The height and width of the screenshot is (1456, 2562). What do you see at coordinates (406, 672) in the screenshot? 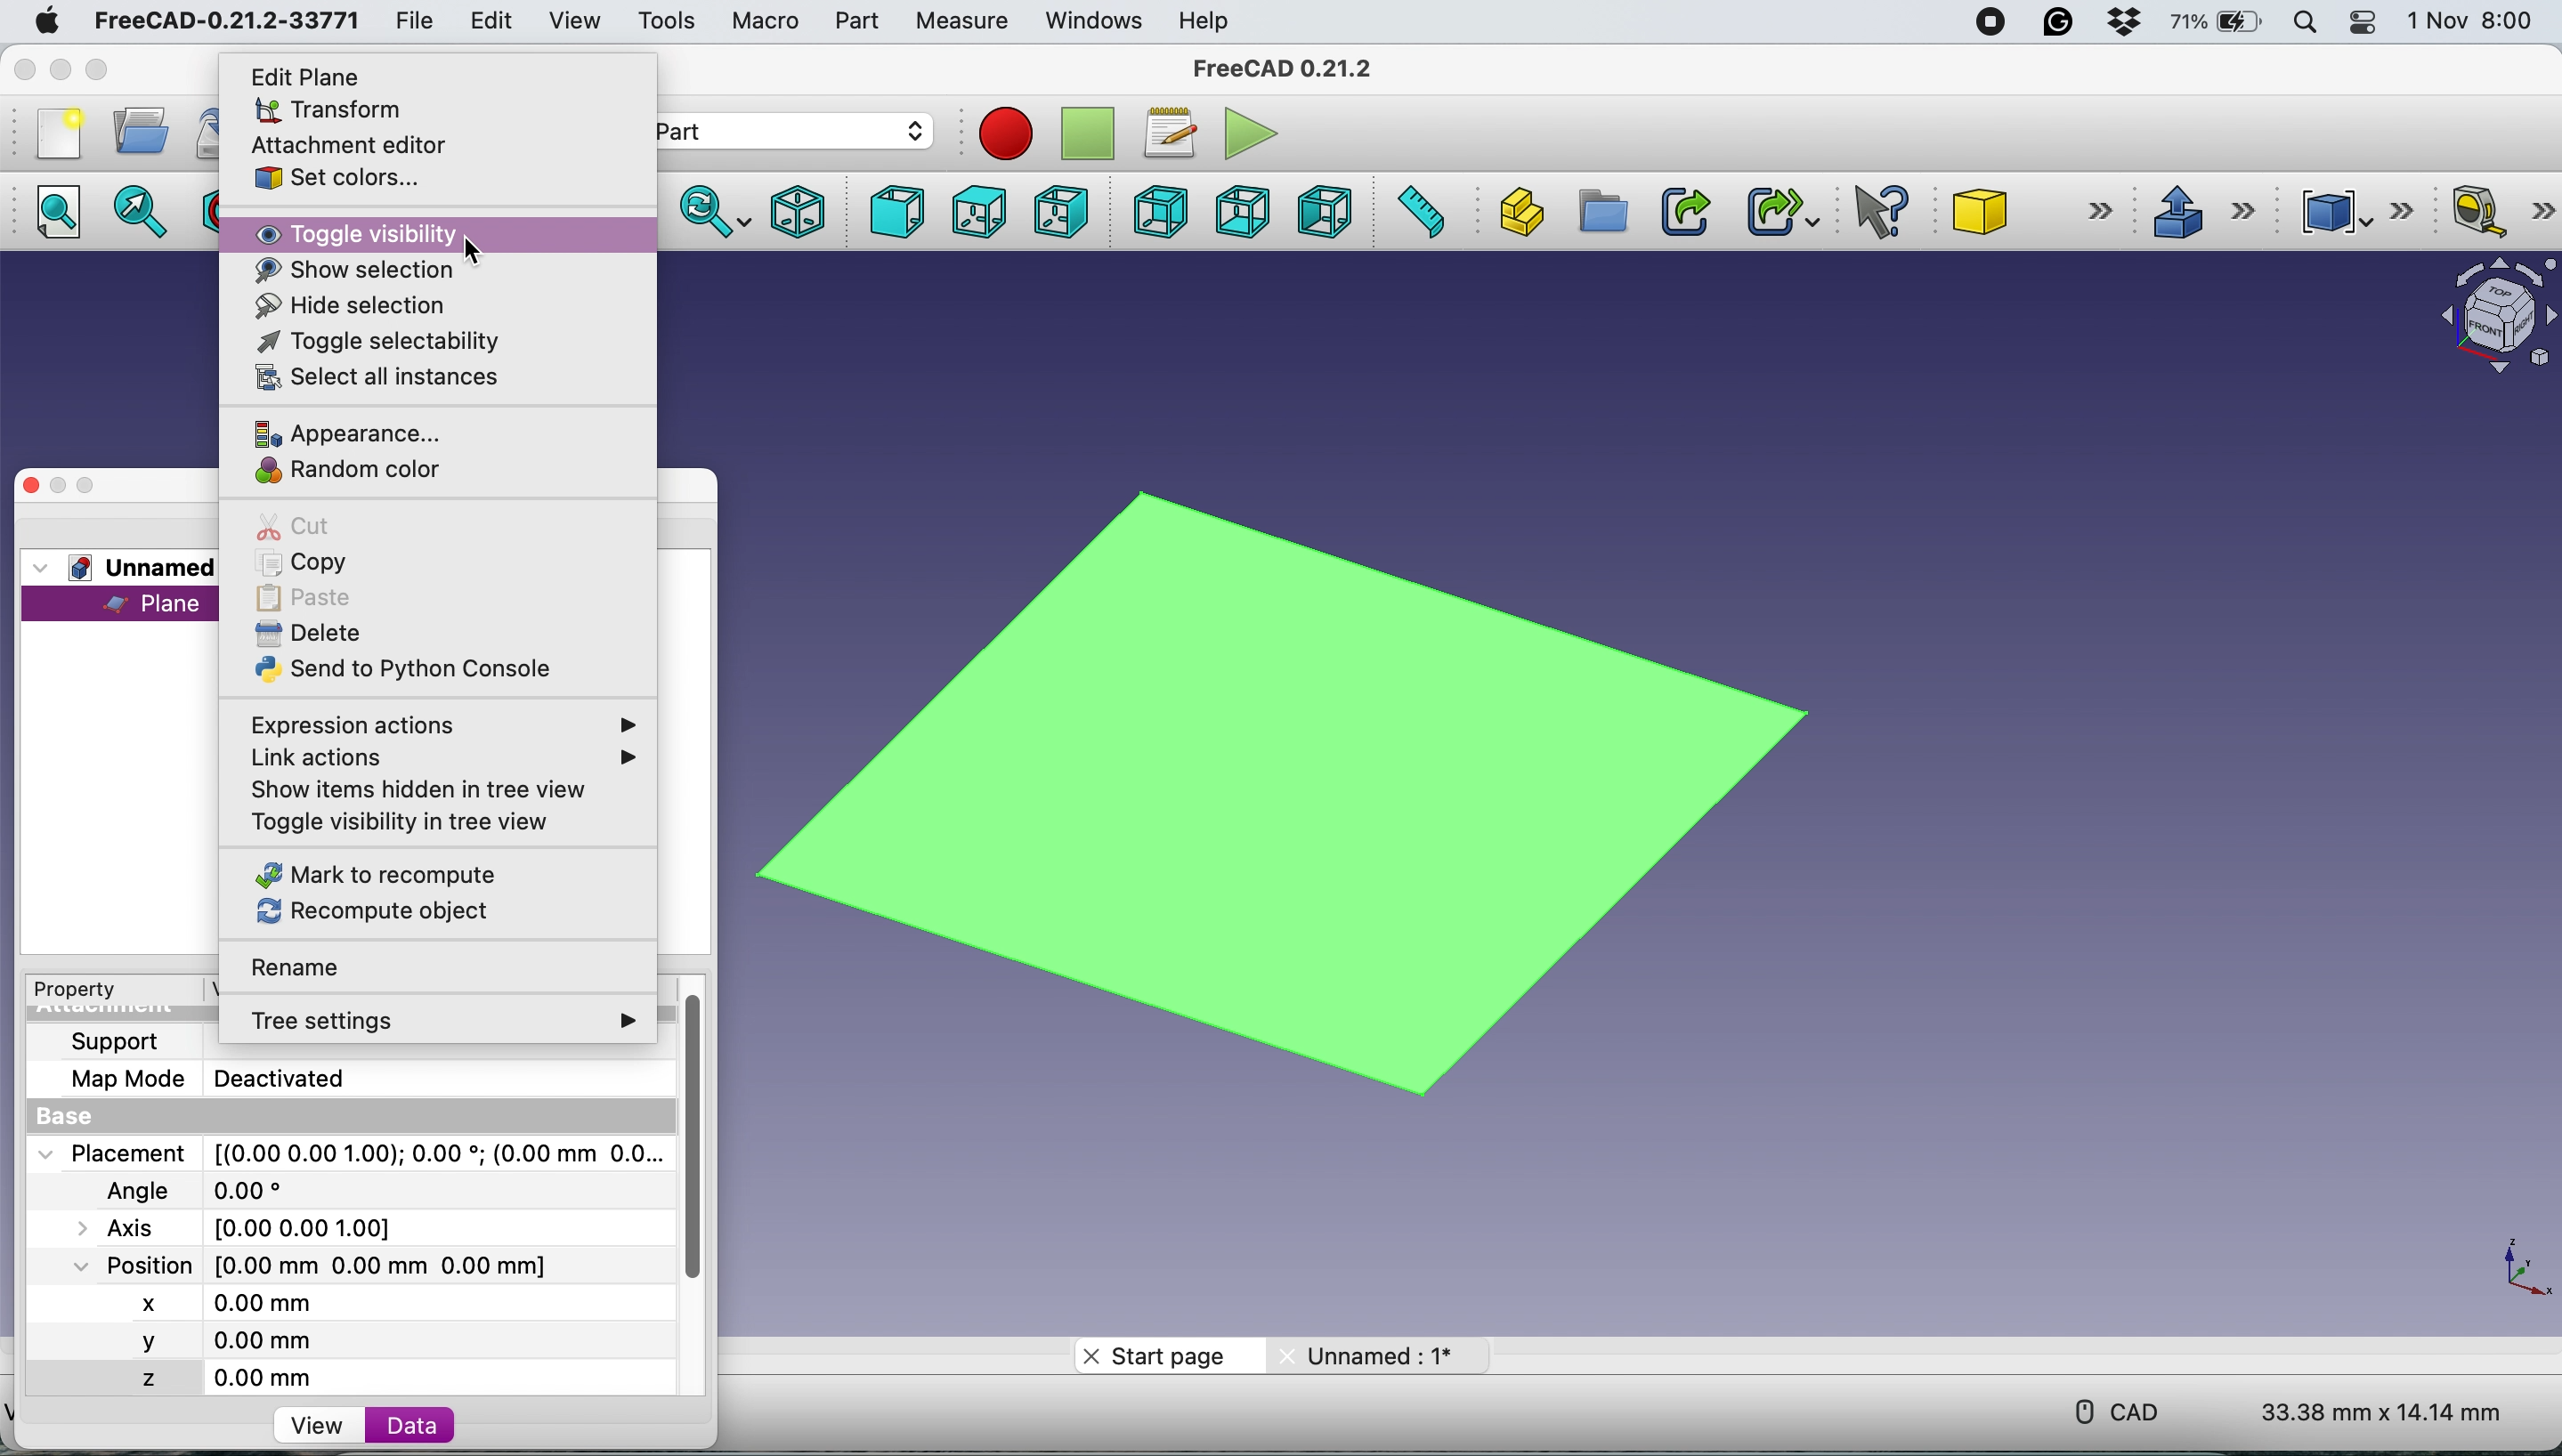
I see `send to python console` at bounding box center [406, 672].